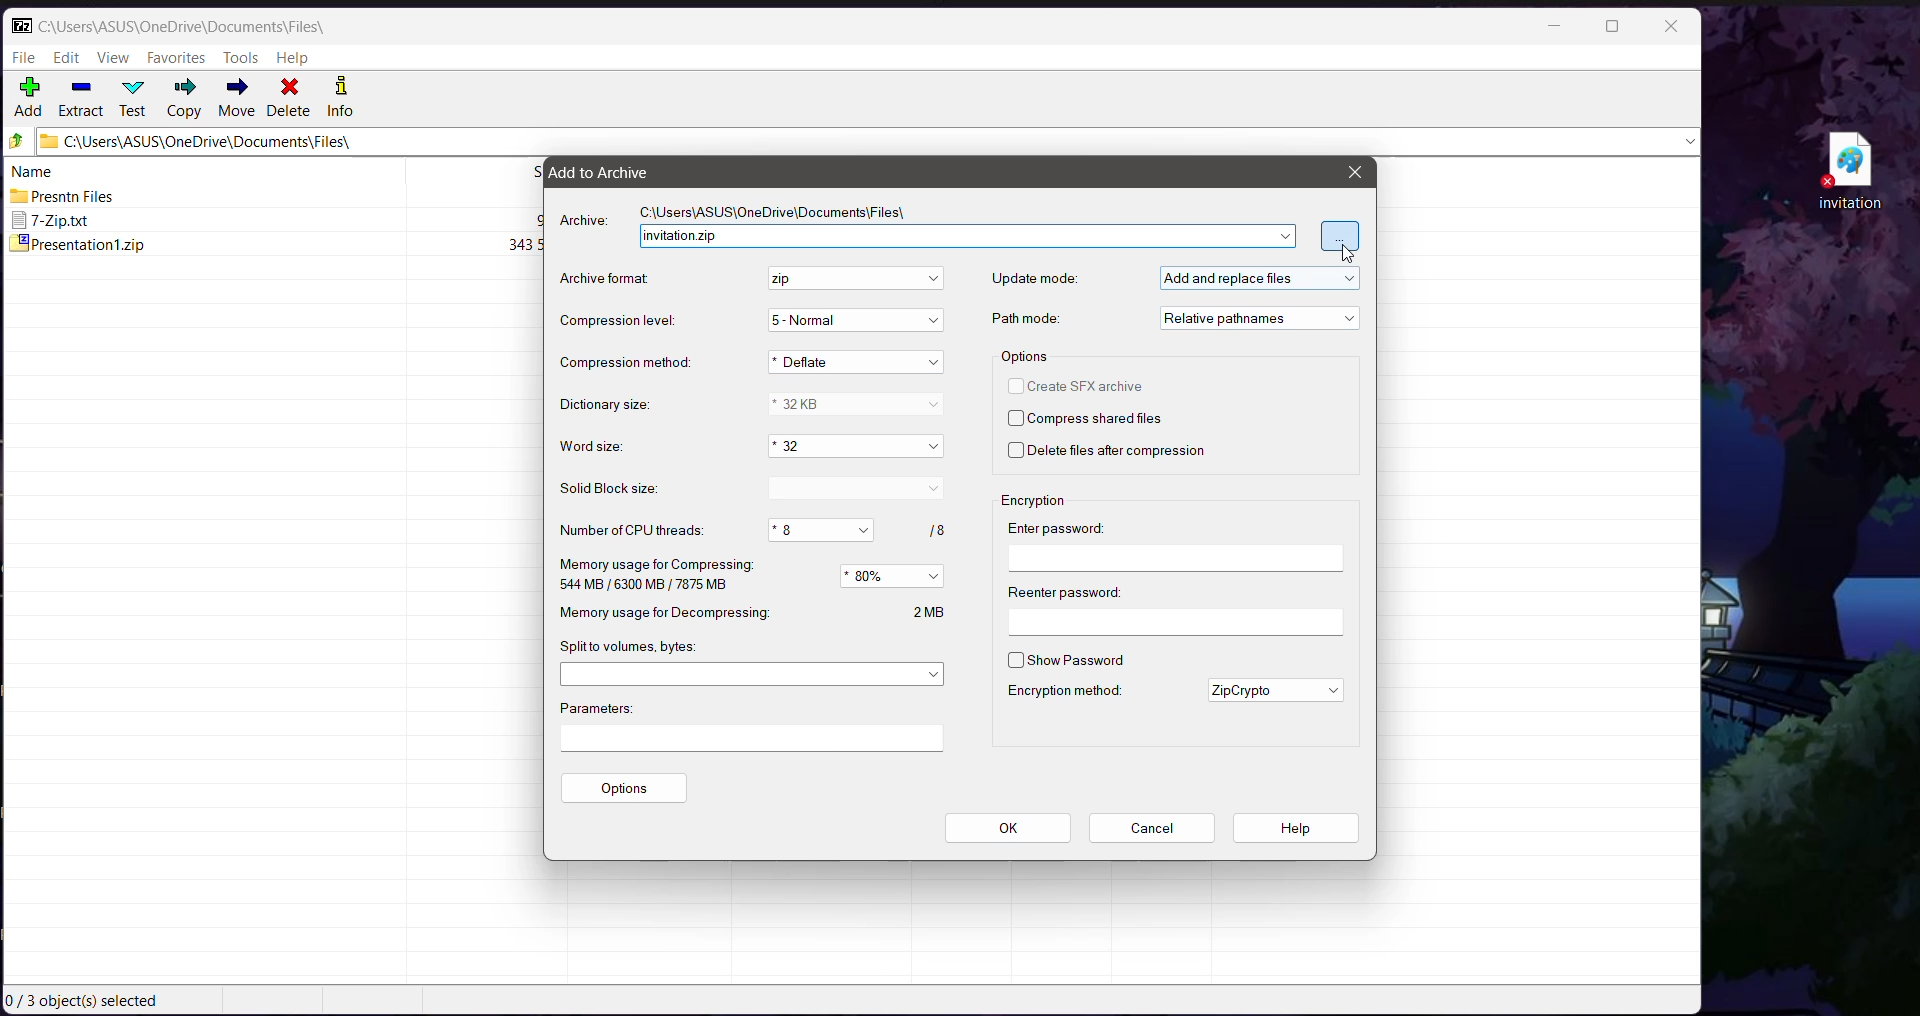  Describe the element at coordinates (853, 447) in the screenshot. I see `Set the Word size` at that location.